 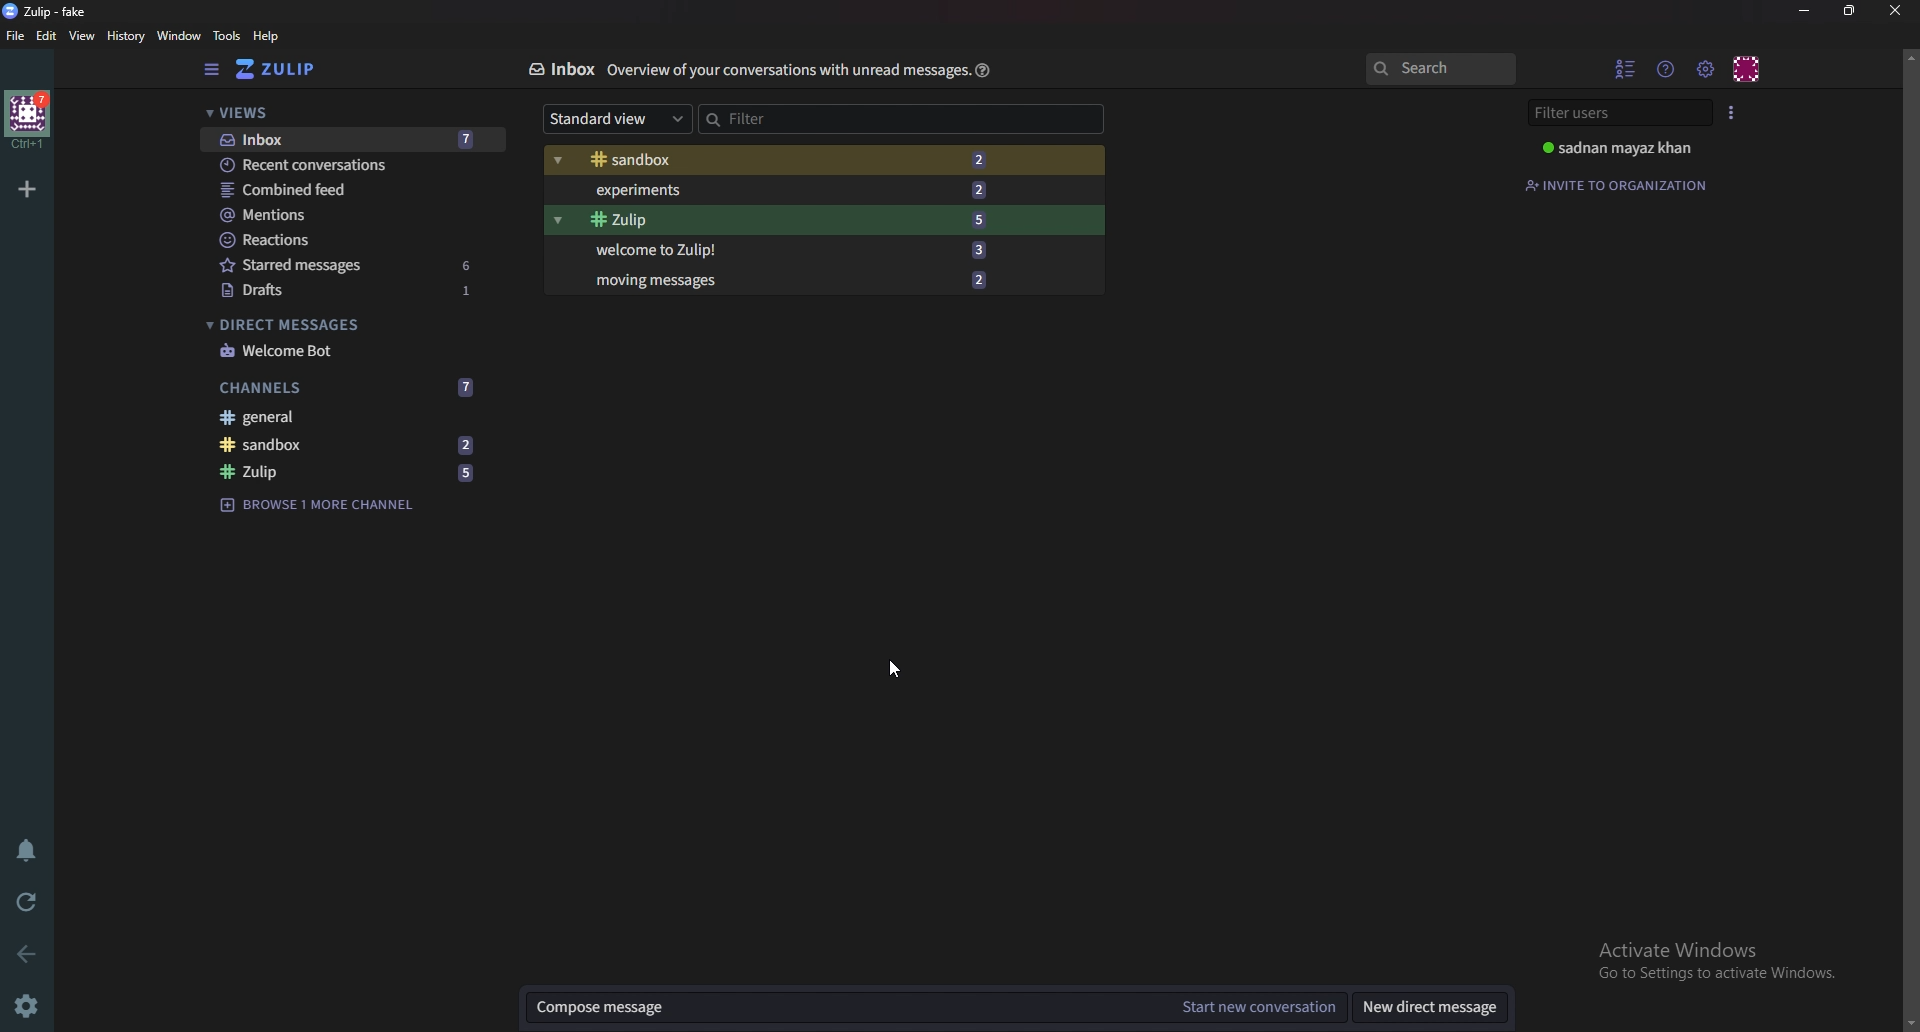 What do you see at coordinates (1431, 1006) in the screenshot?
I see `New direct message` at bounding box center [1431, 1006].